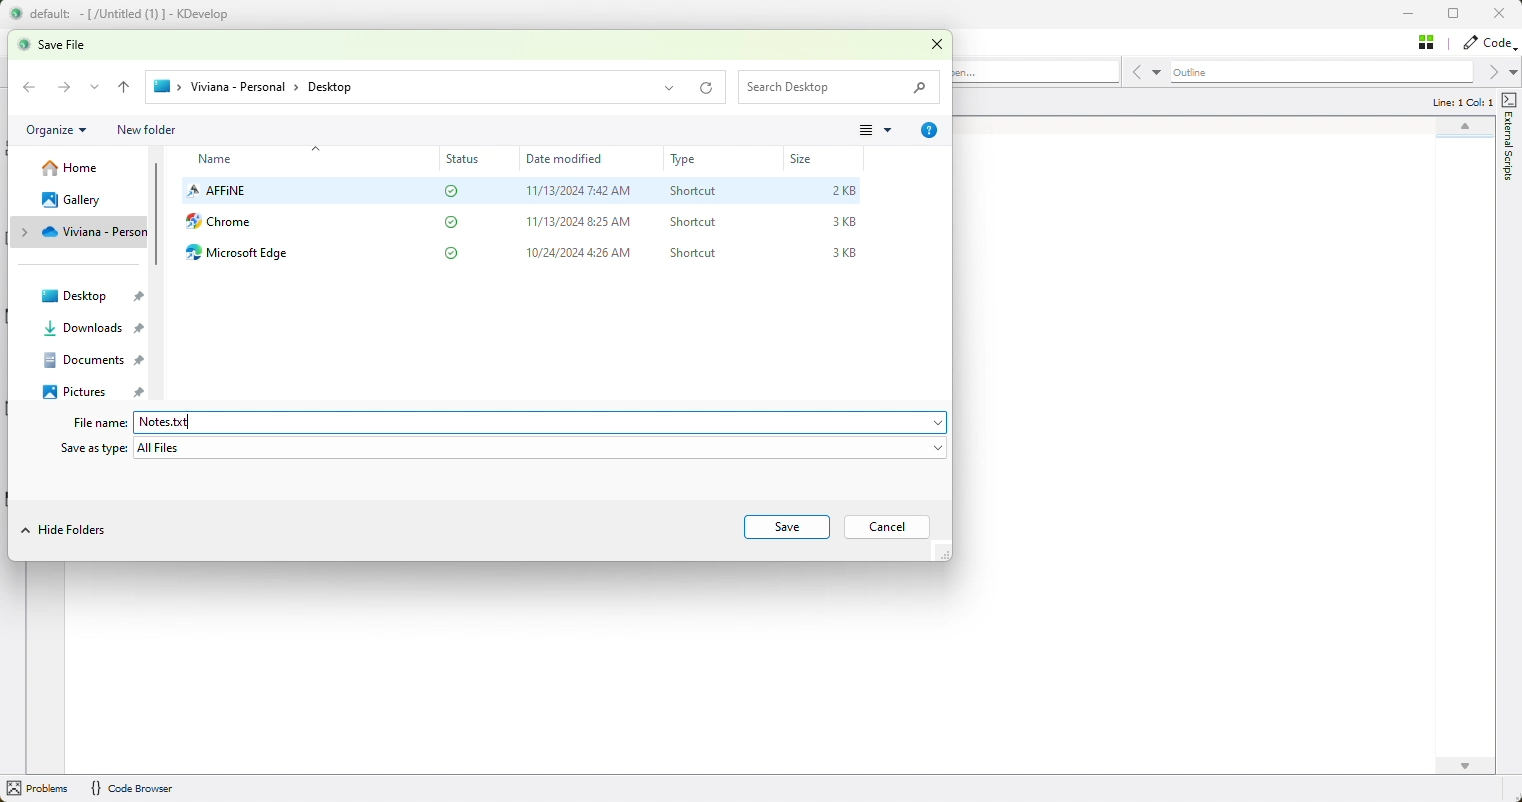  Describe the element at coordinates (847, 251) in the screenshot. I see `3KB` at that location.